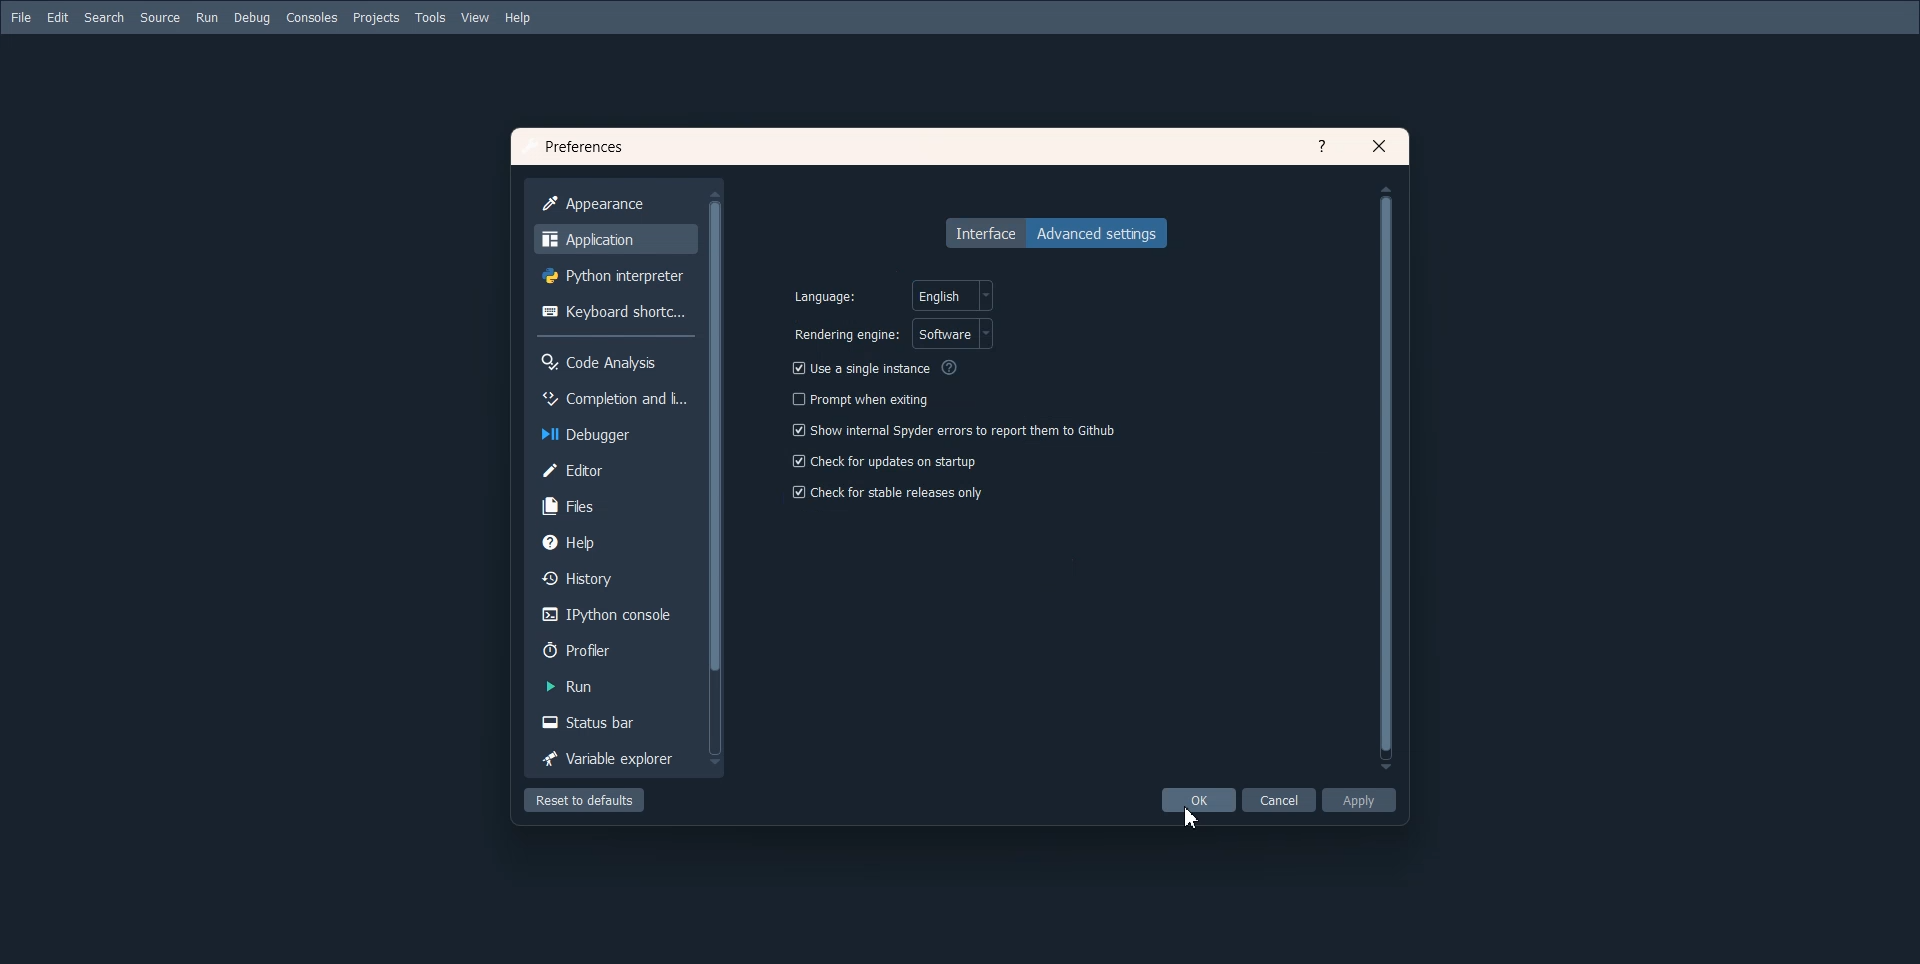 The width and height of the screenshot is (1920, 964). I want to click on Debugger, so click(612, 433).